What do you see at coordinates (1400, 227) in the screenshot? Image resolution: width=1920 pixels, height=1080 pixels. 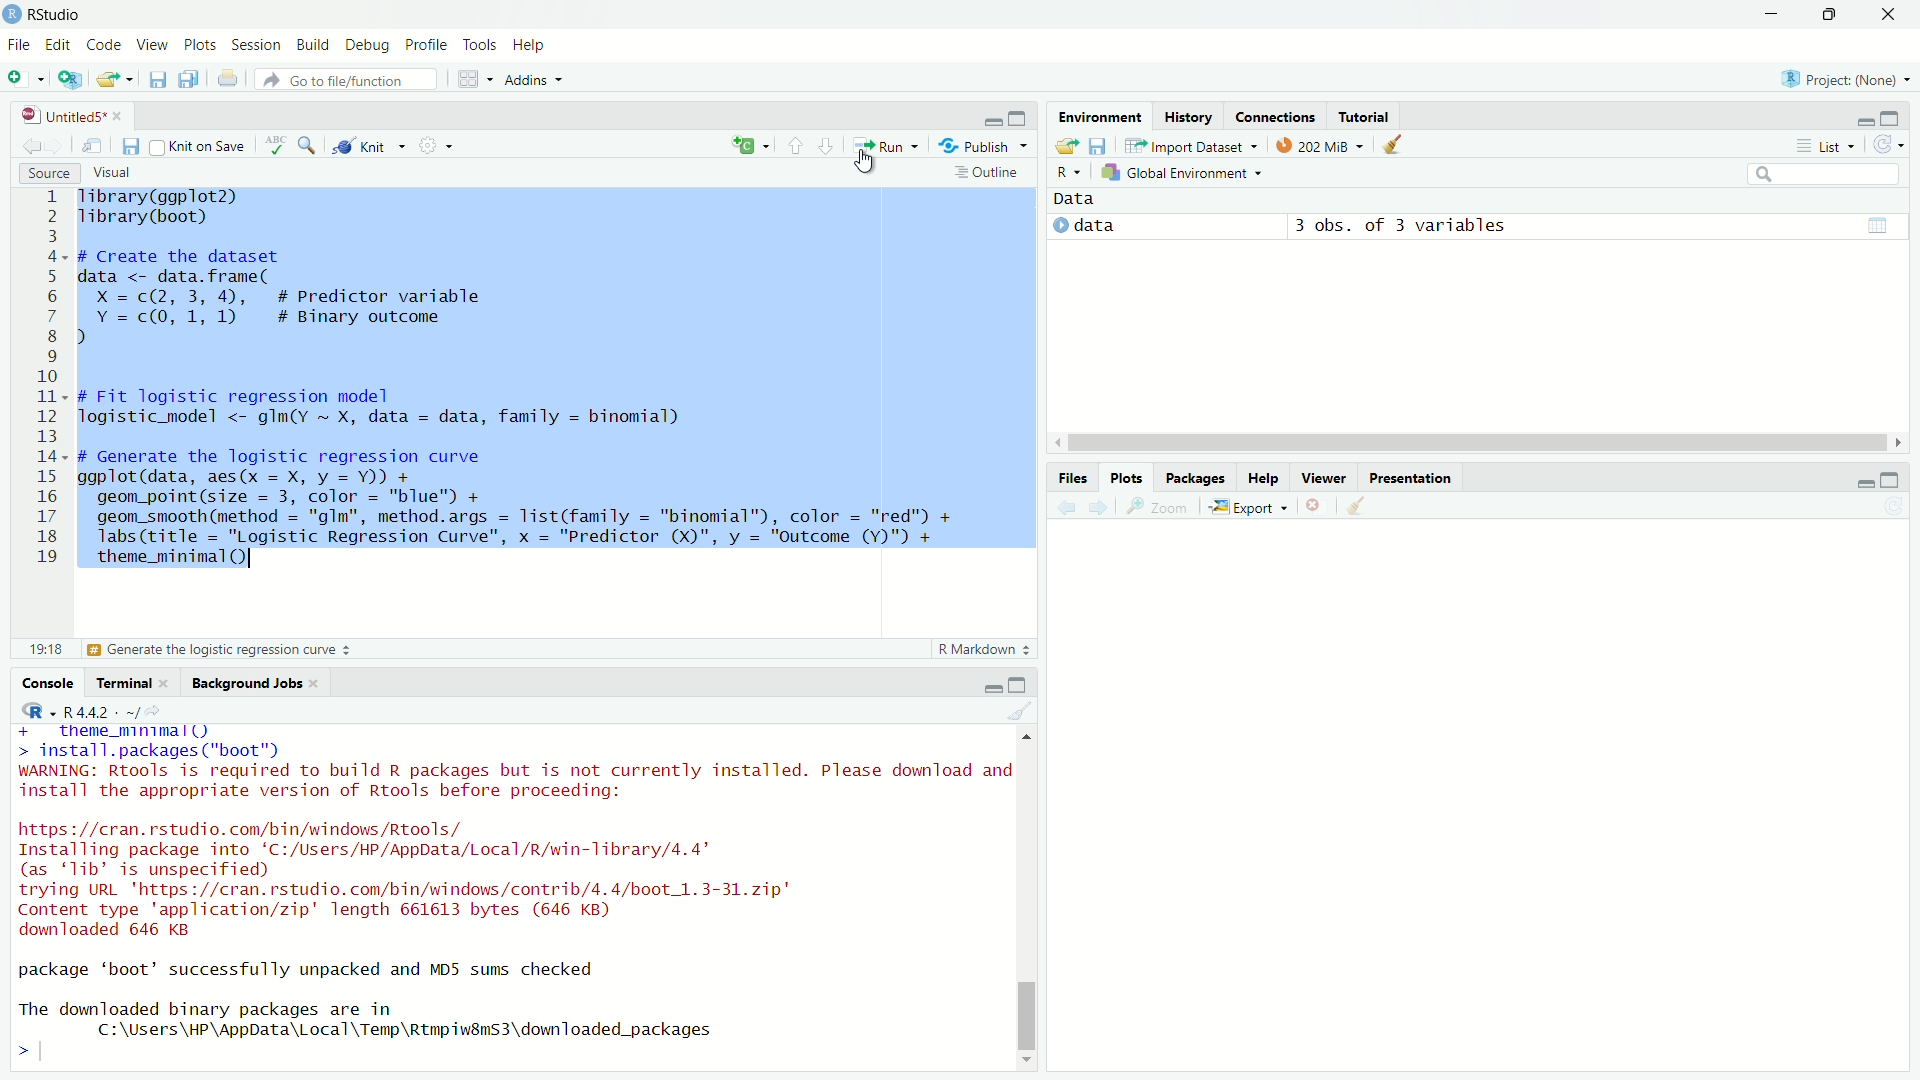 I see `3 obs. of 3 variables` at bounding box center [1400, 227].